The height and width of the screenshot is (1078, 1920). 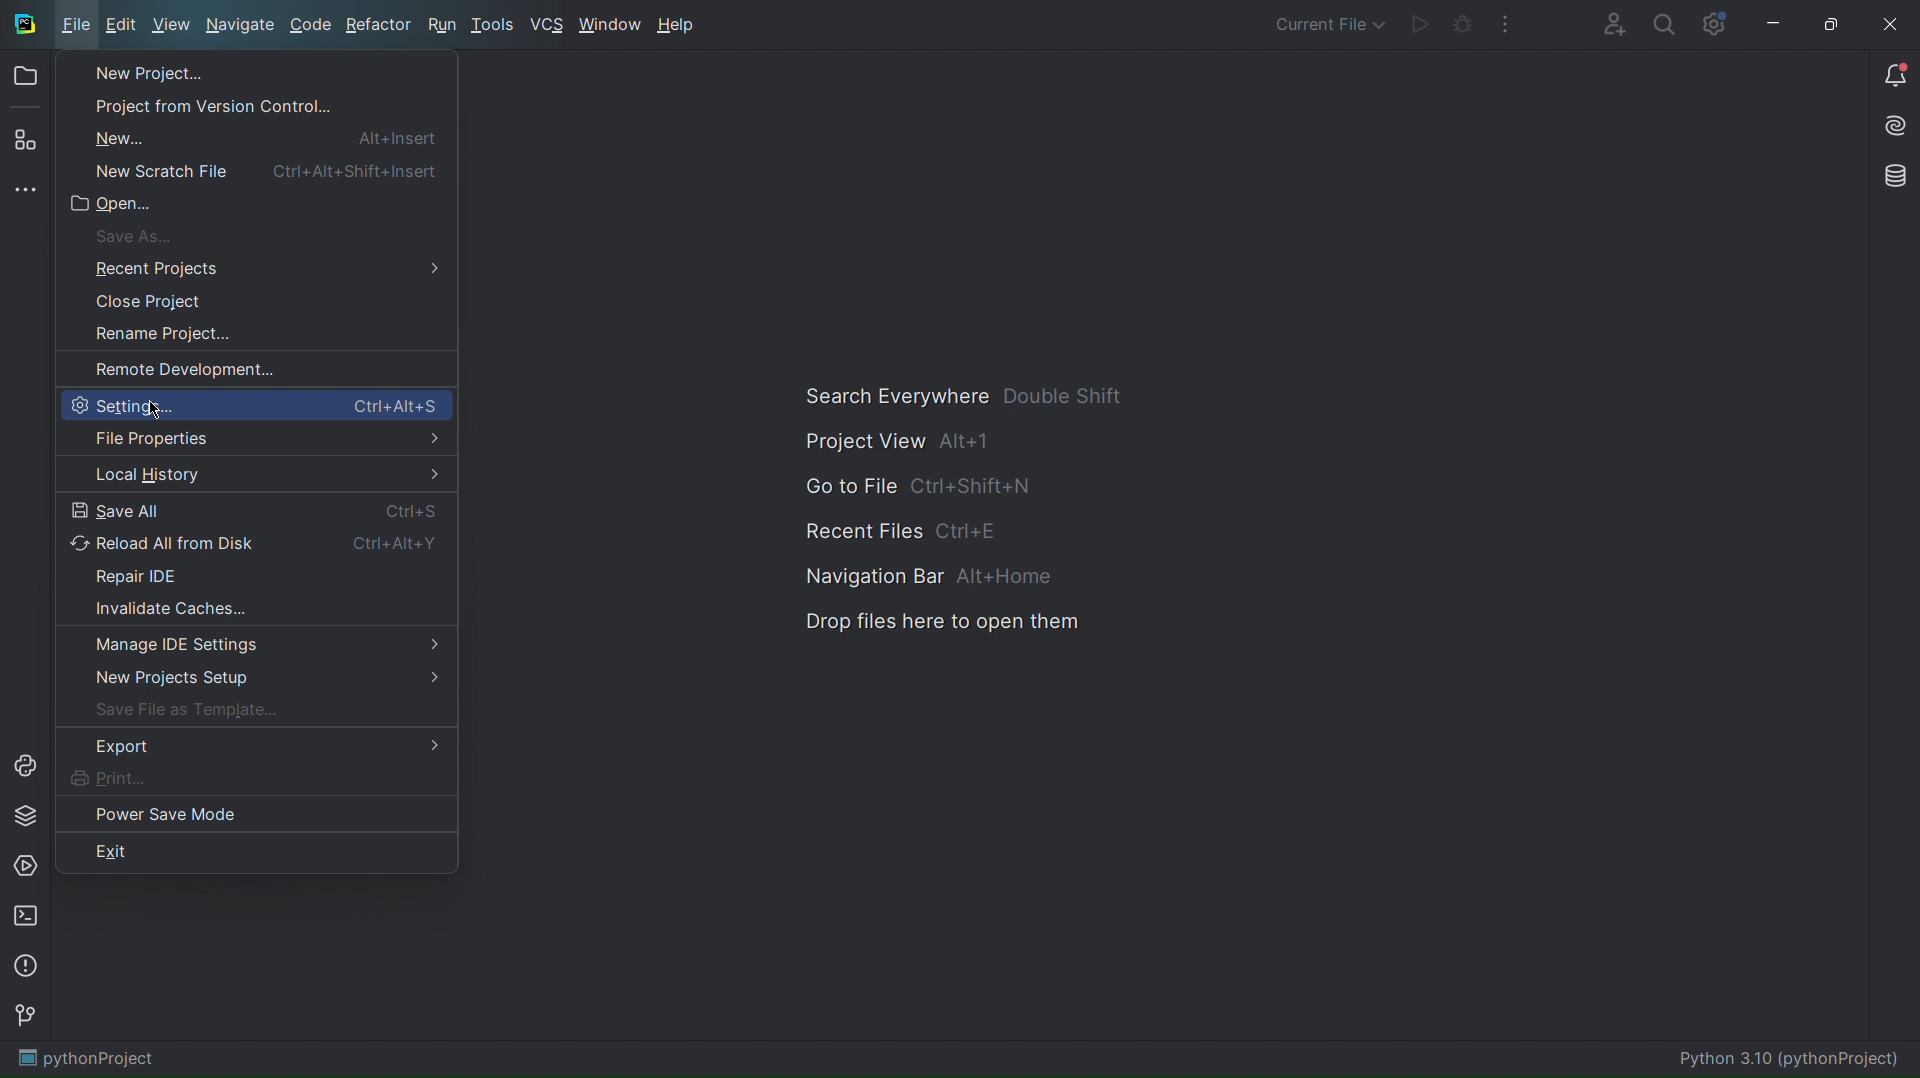 I want to click on Window, so click(x=610, y=27).